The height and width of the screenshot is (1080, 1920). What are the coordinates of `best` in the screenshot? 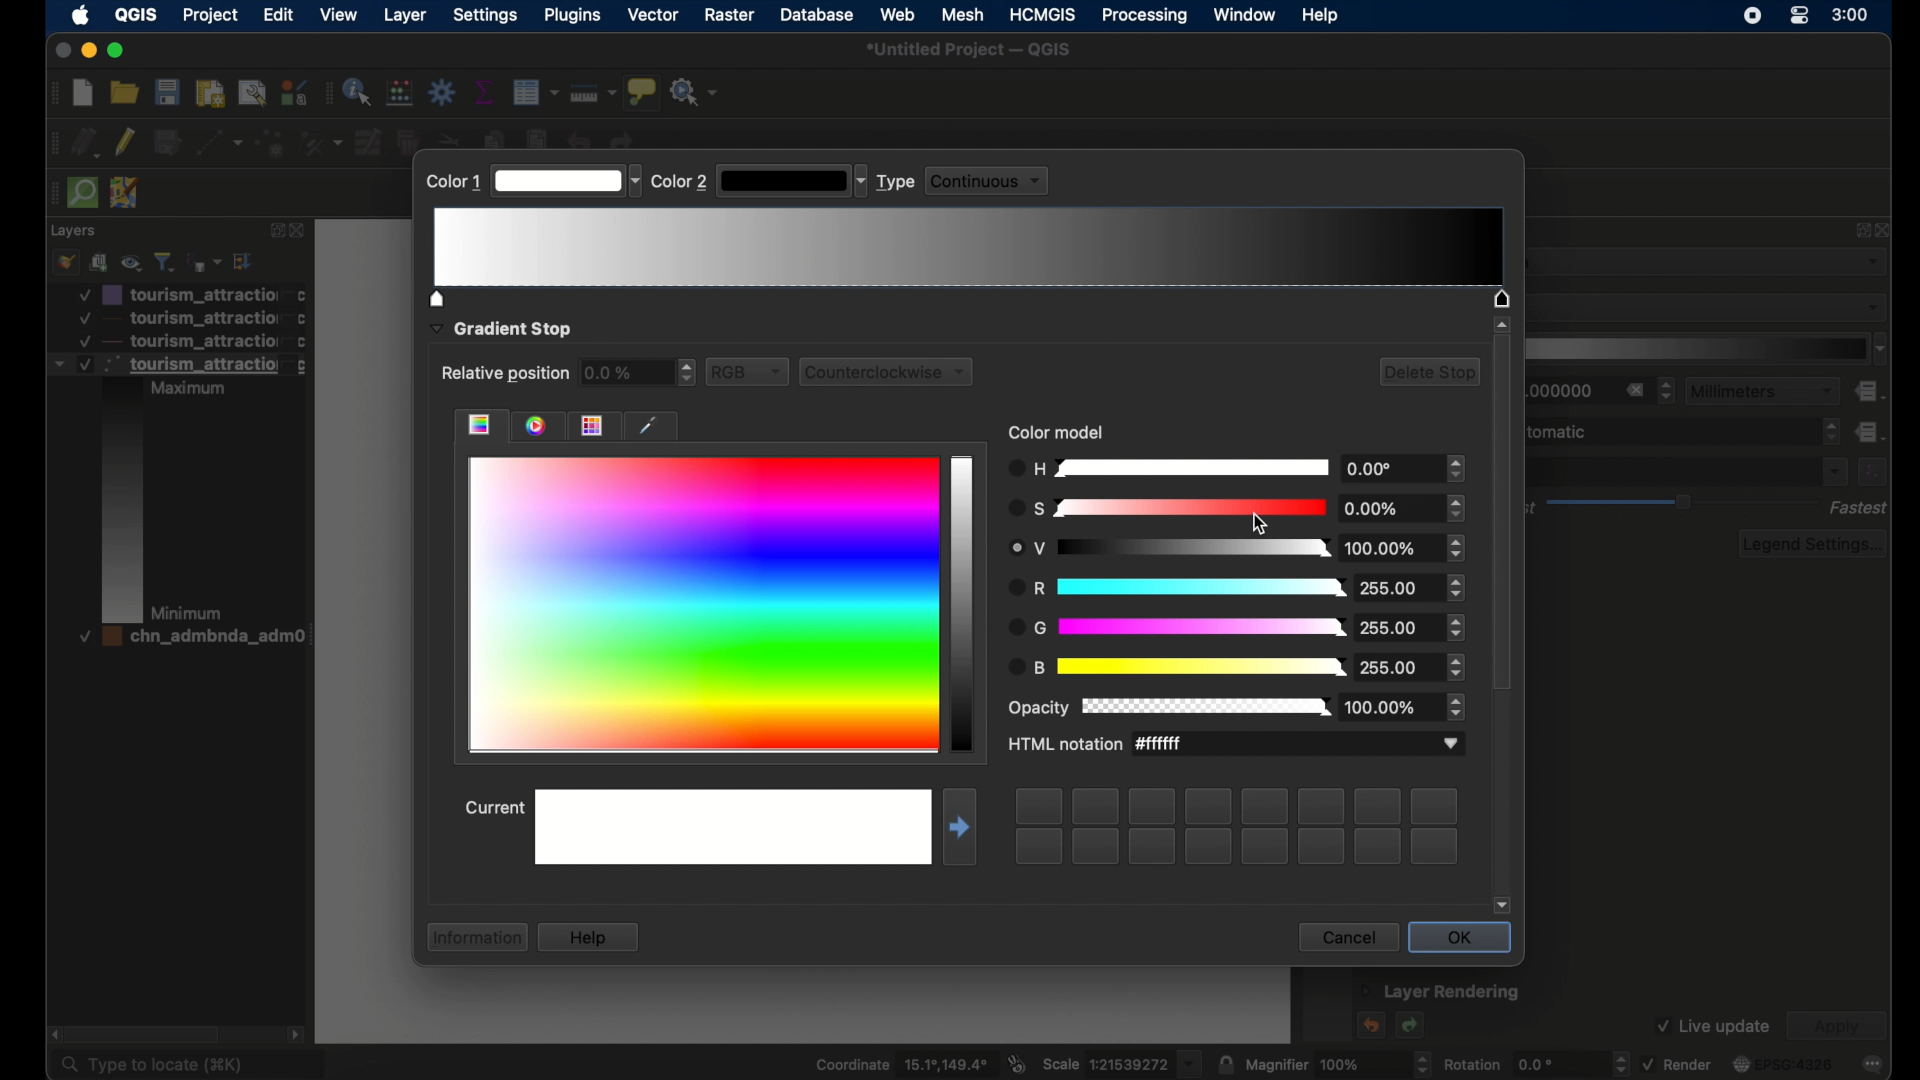 It's located at (1533, 510).